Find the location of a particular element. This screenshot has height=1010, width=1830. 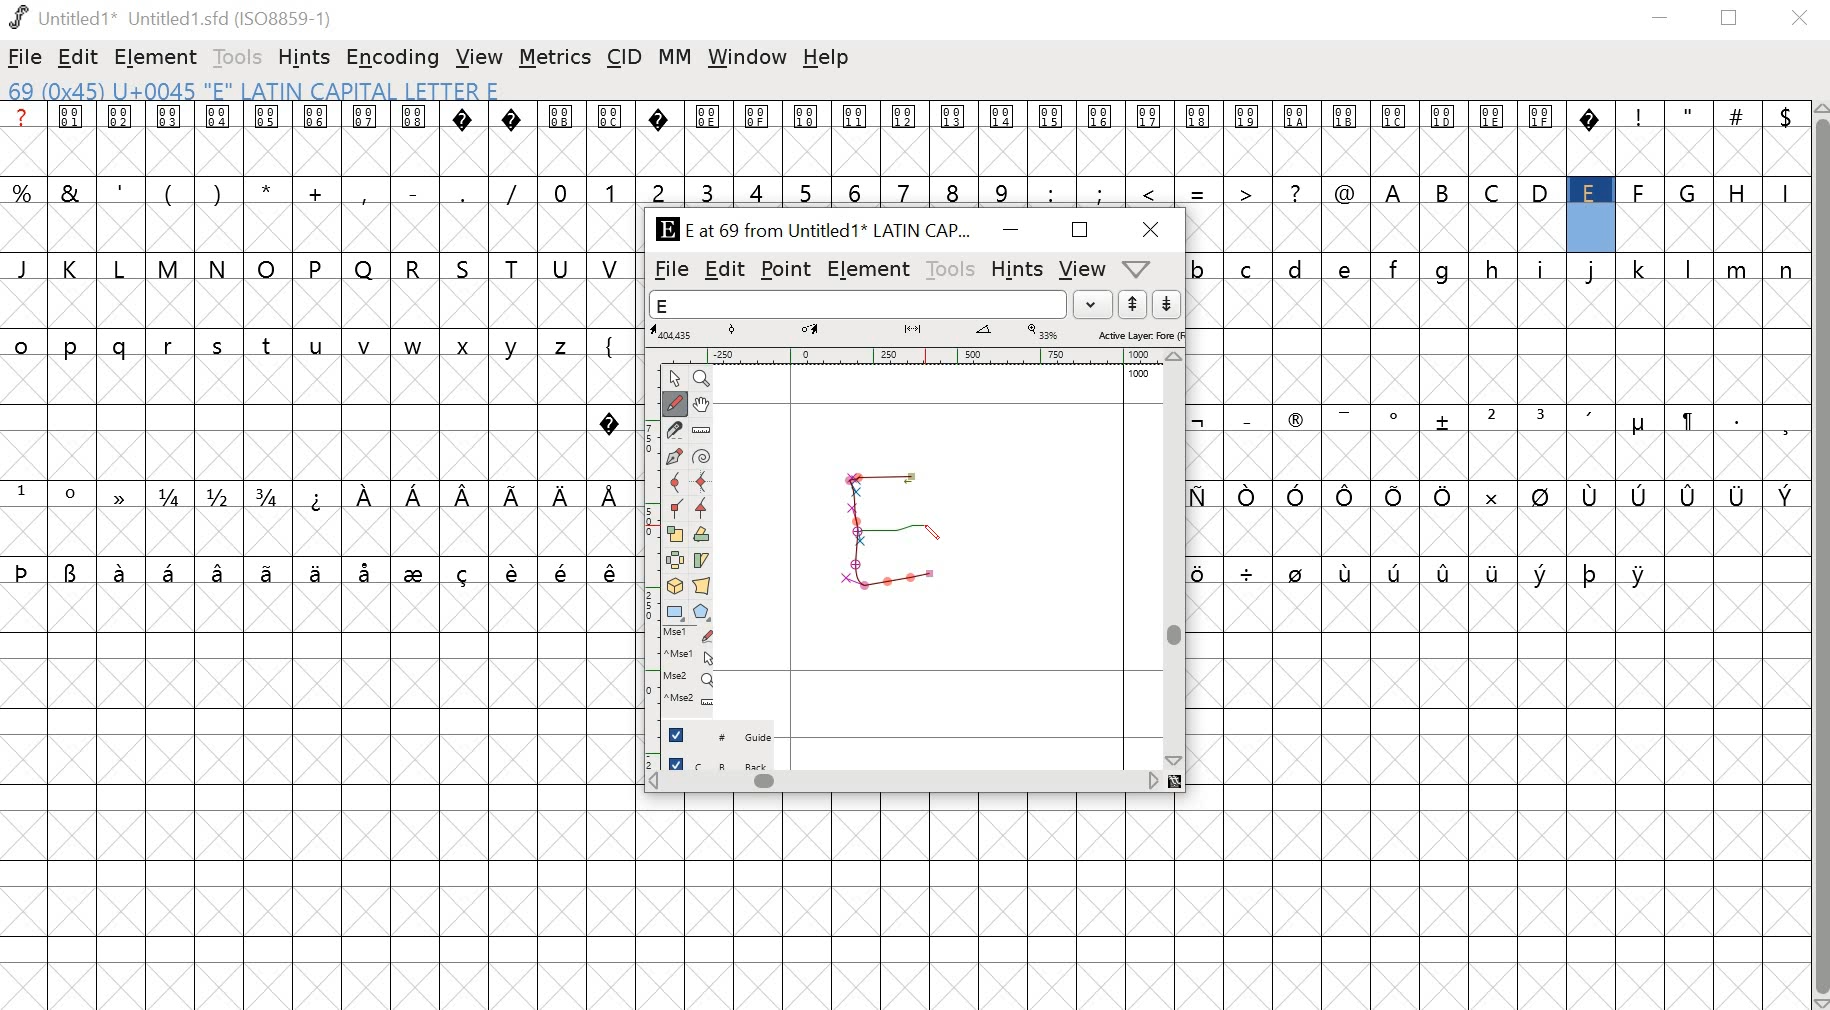

Flip is located at coordinates (675, 561).